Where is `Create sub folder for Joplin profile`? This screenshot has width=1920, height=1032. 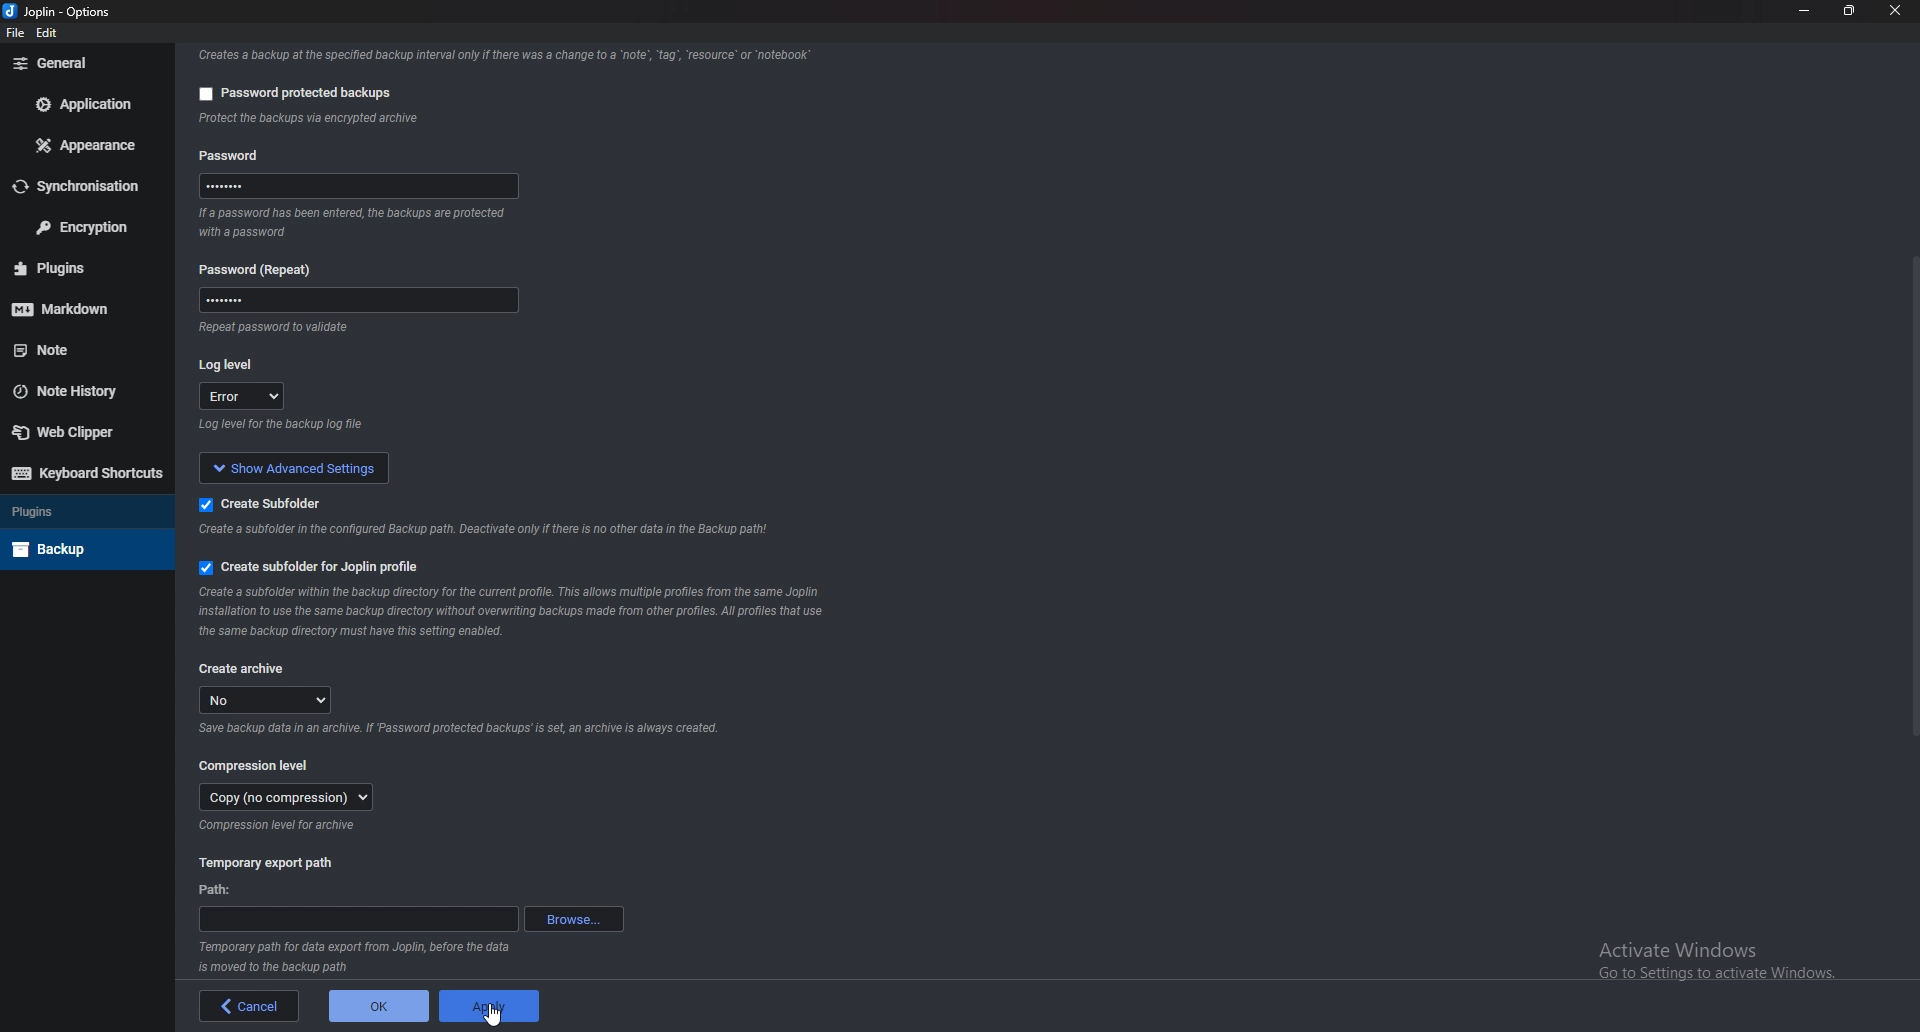 Create sub folder for Joplin profile is located at coordinates (308, 568).